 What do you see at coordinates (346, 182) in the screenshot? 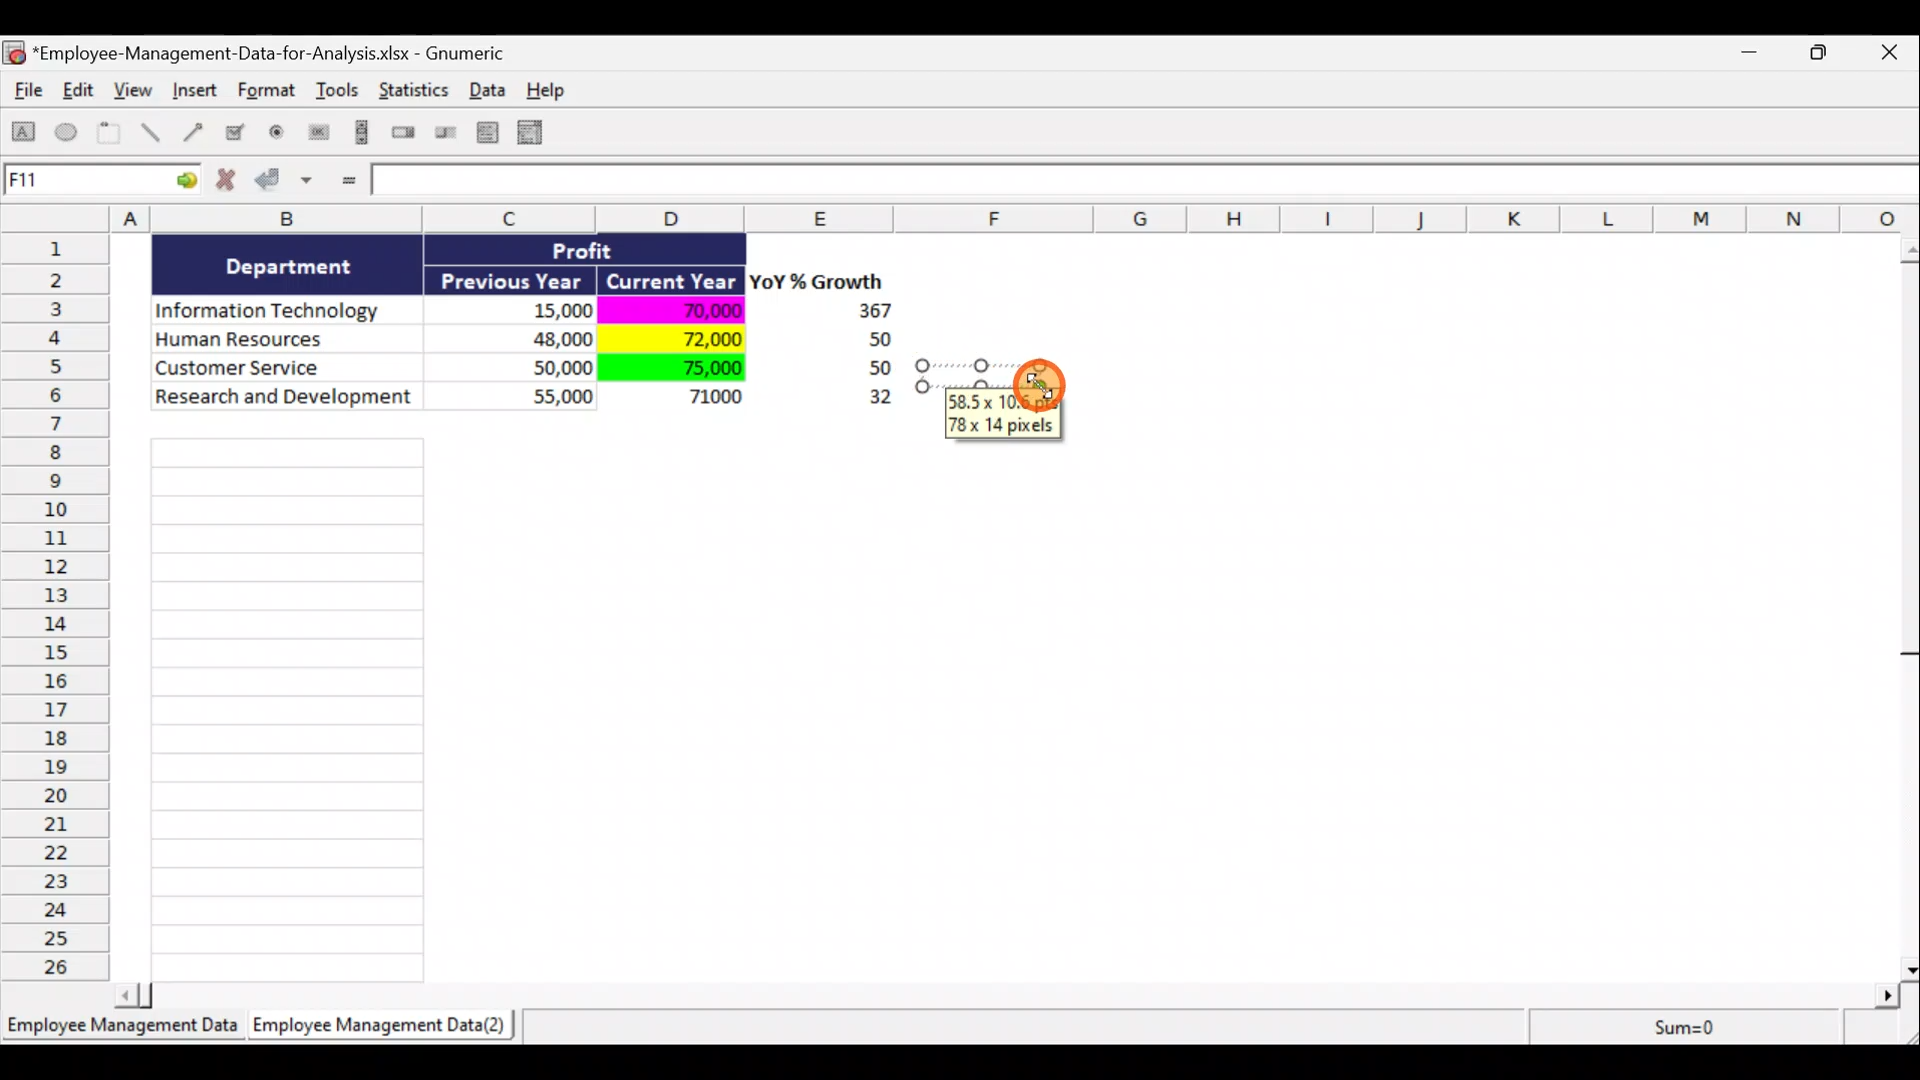
I see `Enter formula` at bounding box center [346, 182].